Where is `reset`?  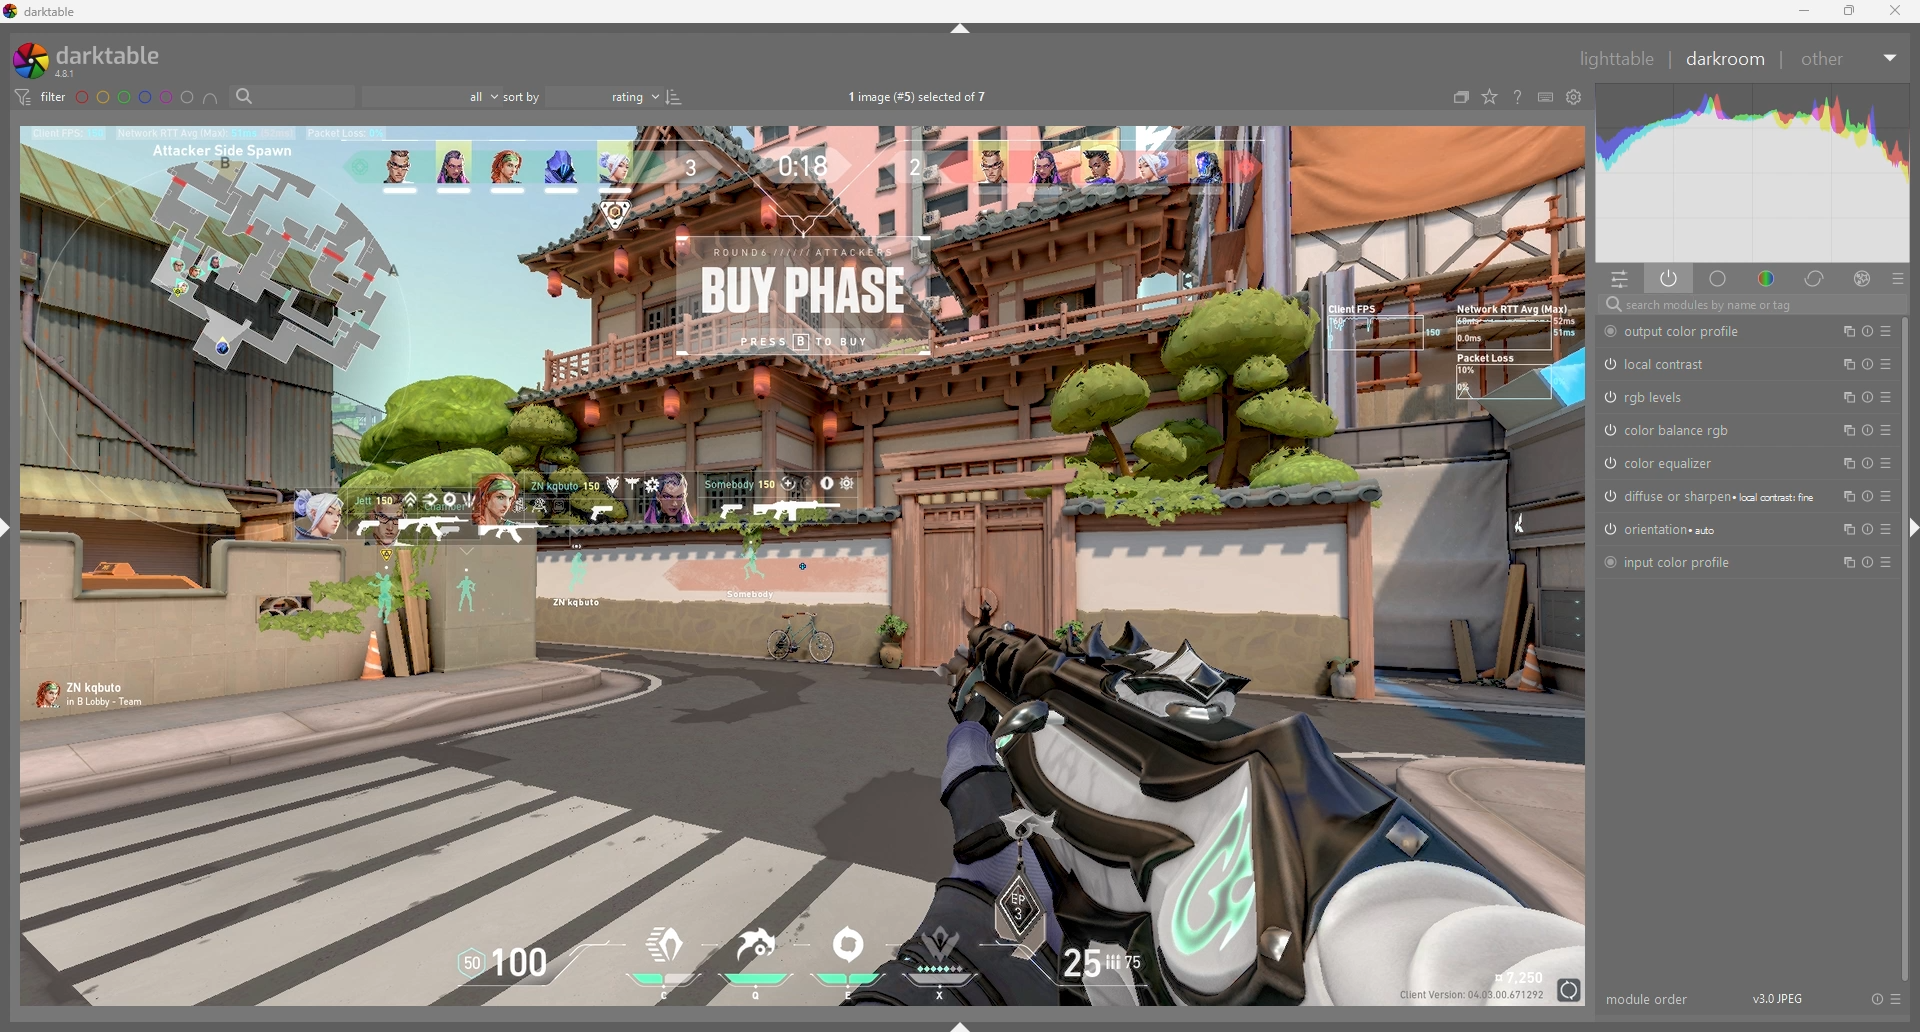
reset is located at coordinates (1868, 431).